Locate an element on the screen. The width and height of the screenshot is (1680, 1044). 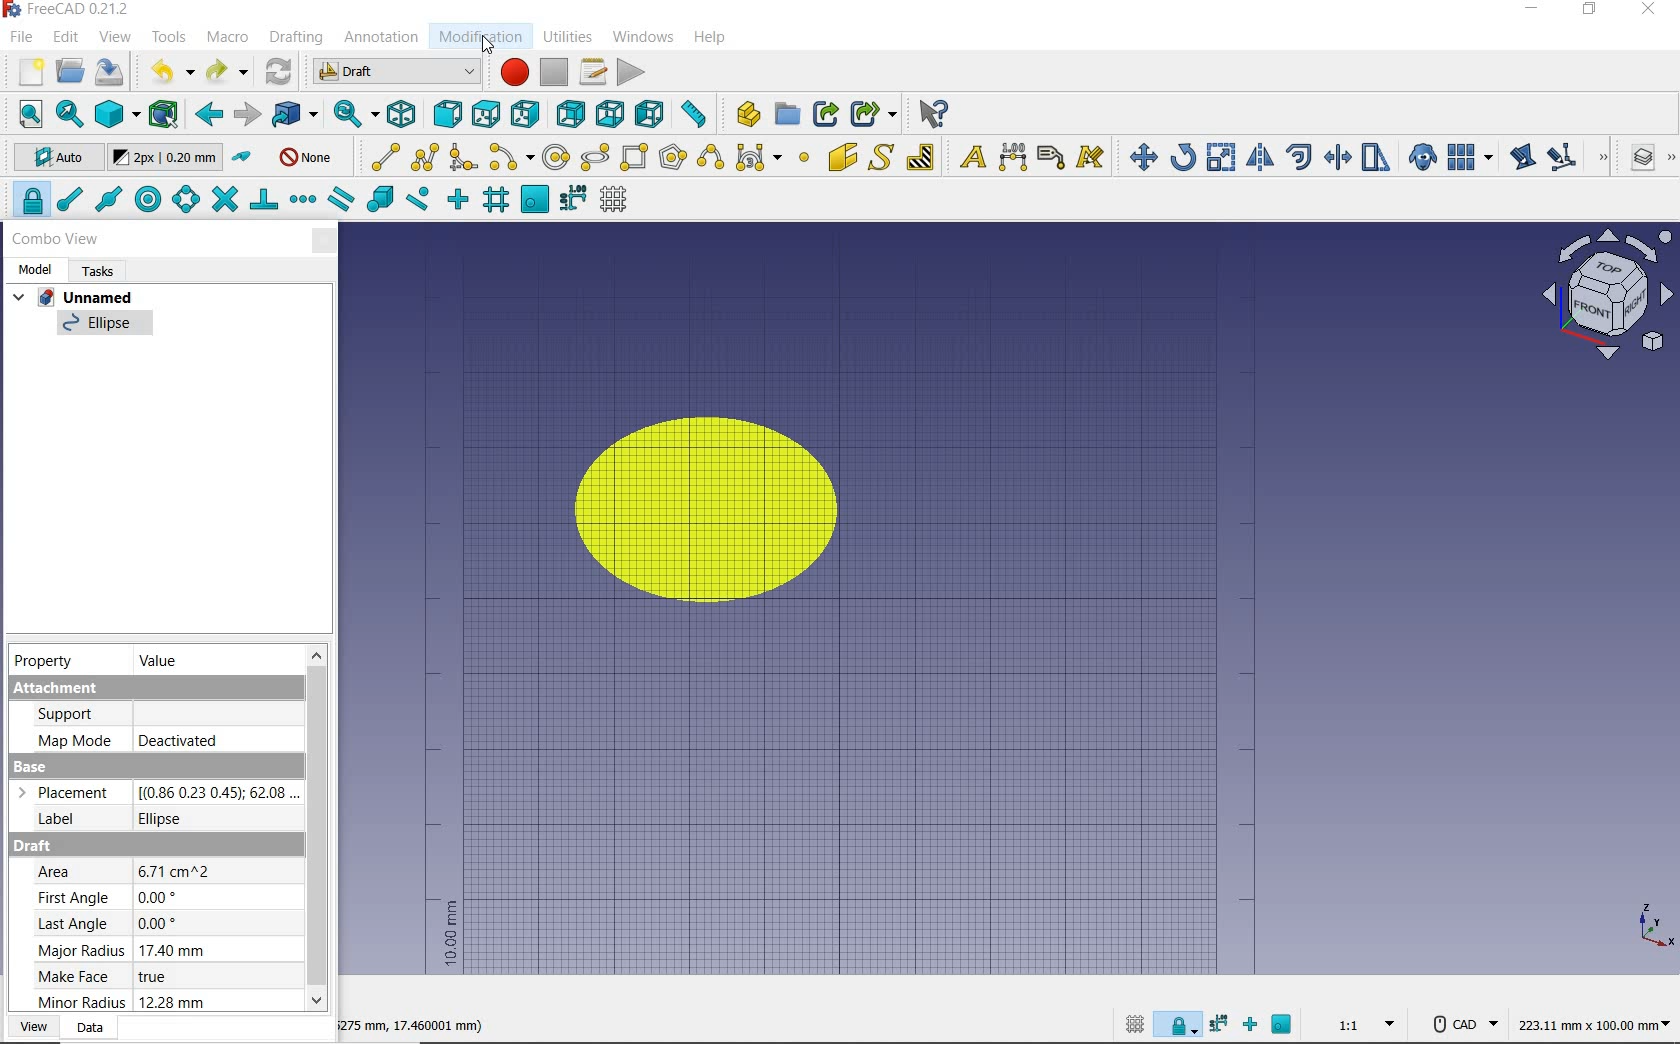
macro is located at coordinates (227, 40).